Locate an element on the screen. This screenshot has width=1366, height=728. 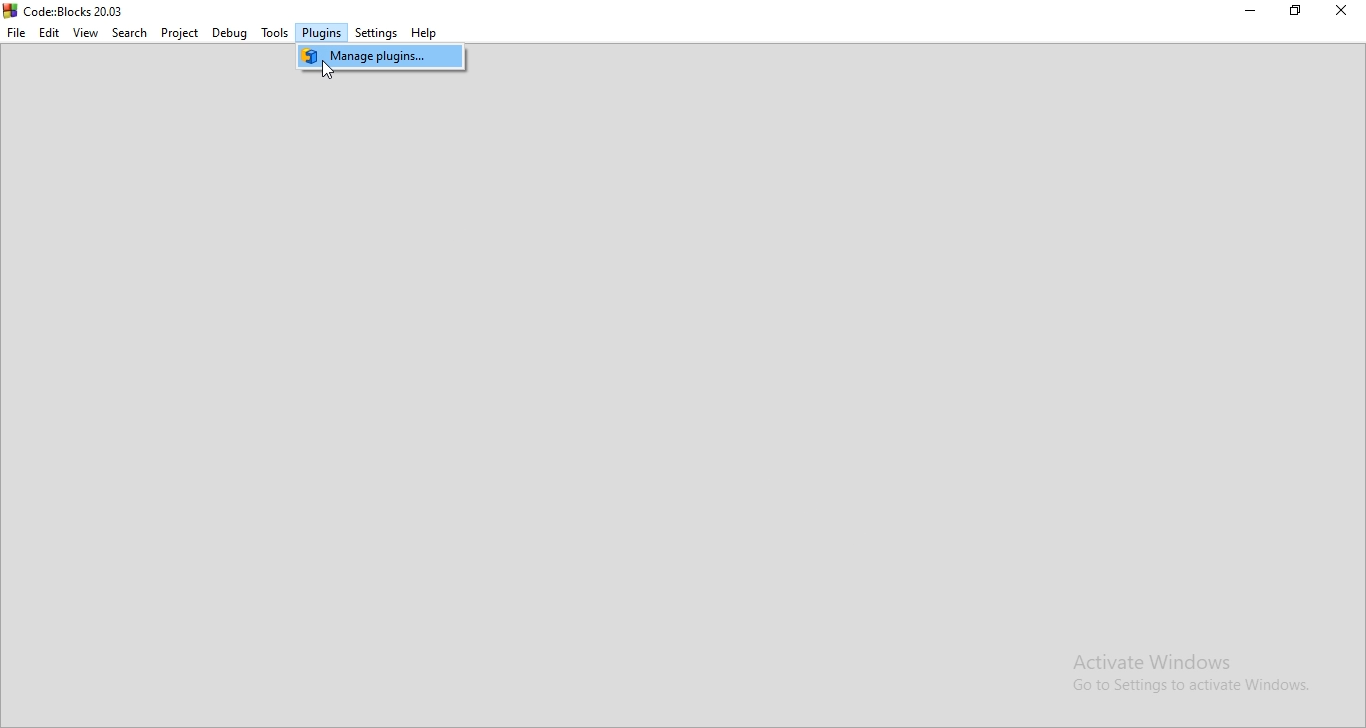
cursor on manage plugins is located at coordinates (328, 71).